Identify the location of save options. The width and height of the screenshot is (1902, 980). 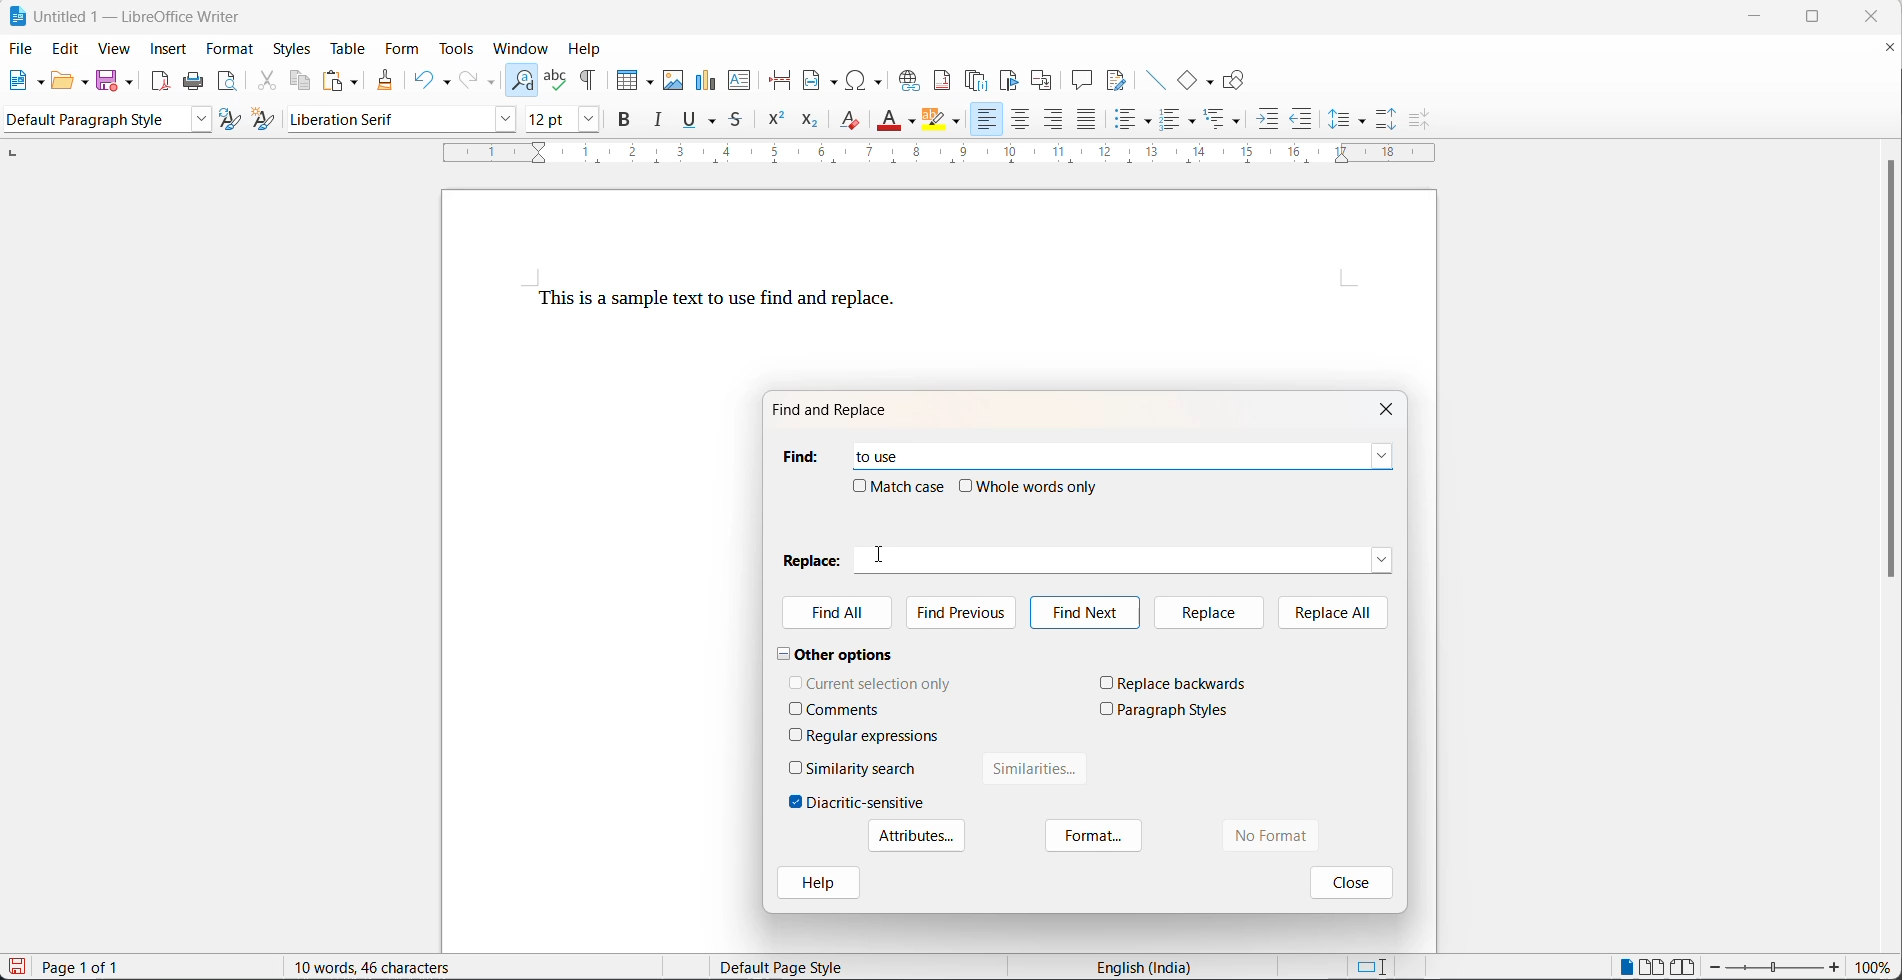
(130, 81).